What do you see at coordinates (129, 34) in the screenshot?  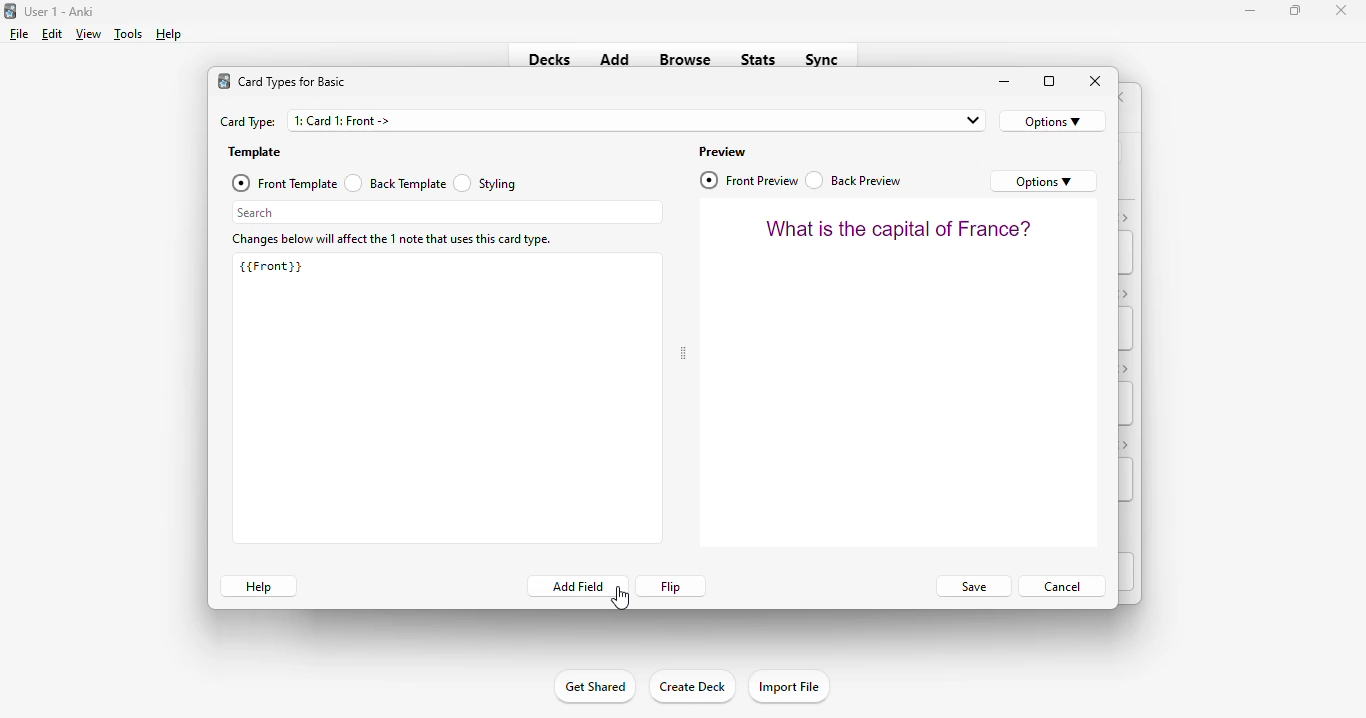 I see `tools` at bounding box center [129, 34].